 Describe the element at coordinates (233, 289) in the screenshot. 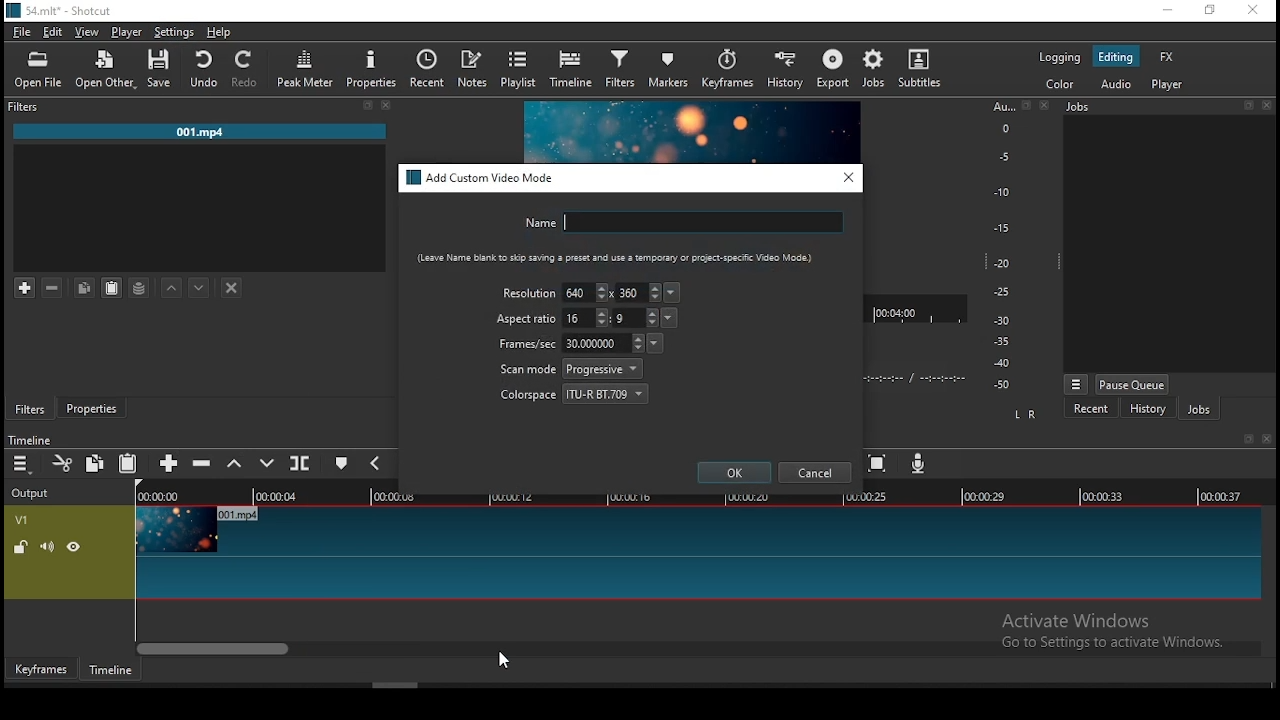

I see `deselect filter` at that location.